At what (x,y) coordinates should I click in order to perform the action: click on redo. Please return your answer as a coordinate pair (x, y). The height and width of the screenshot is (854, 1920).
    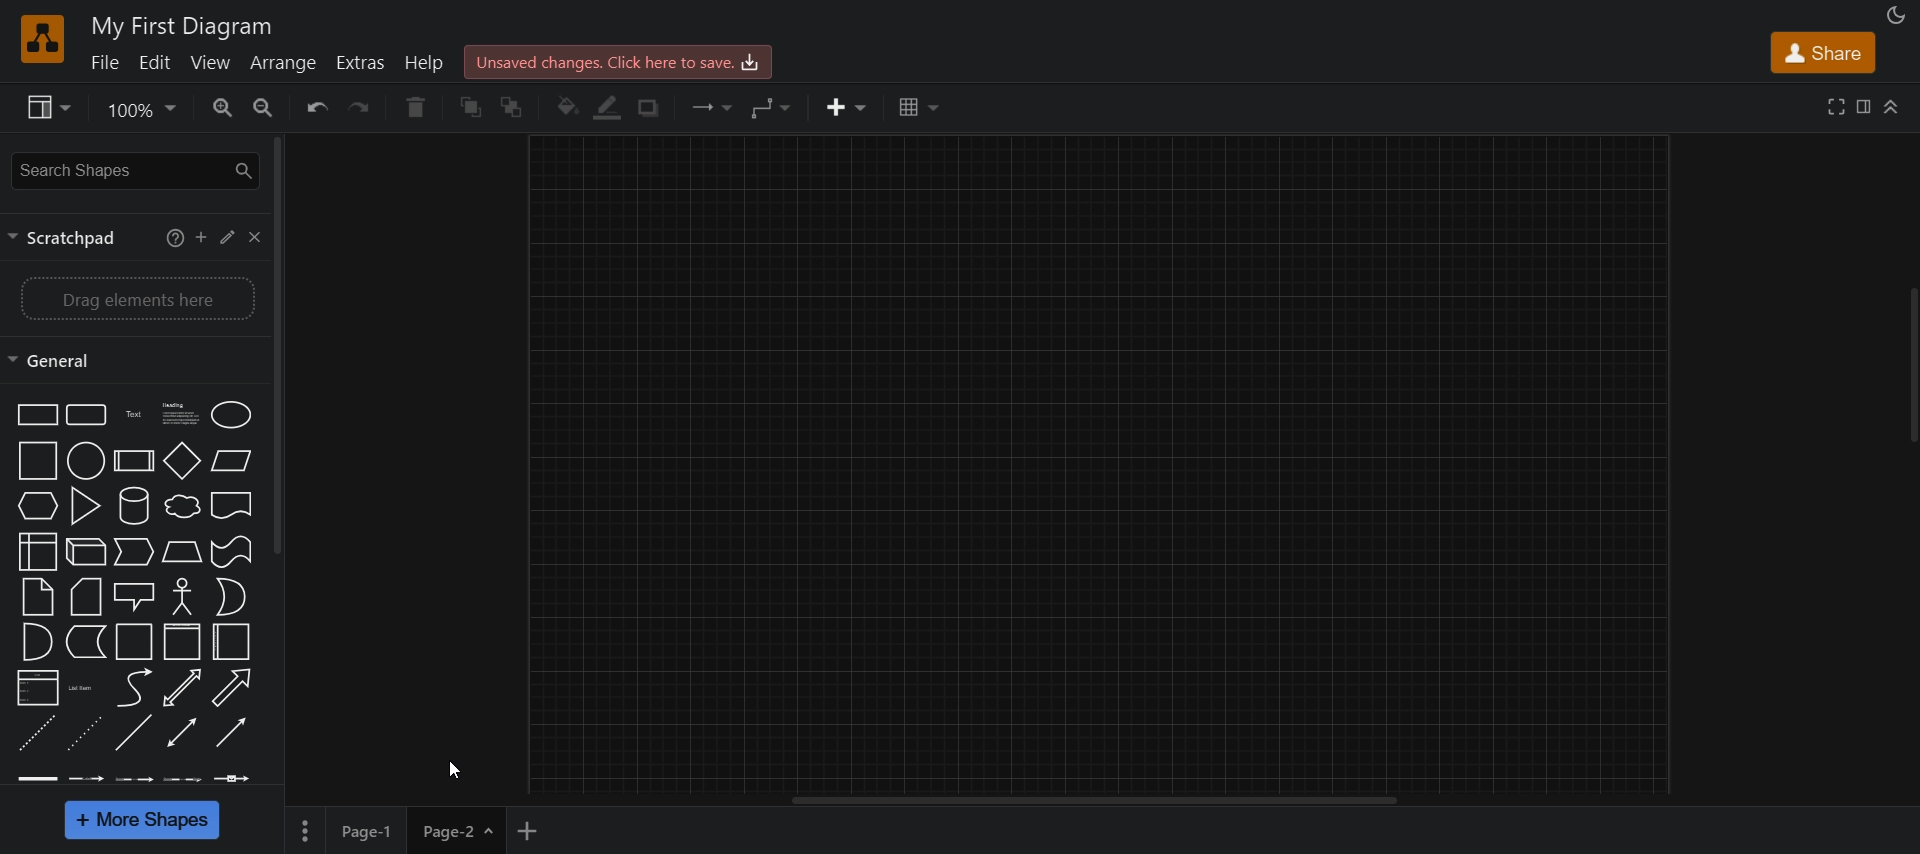
    Looking at the image, I should click on (367, 108).